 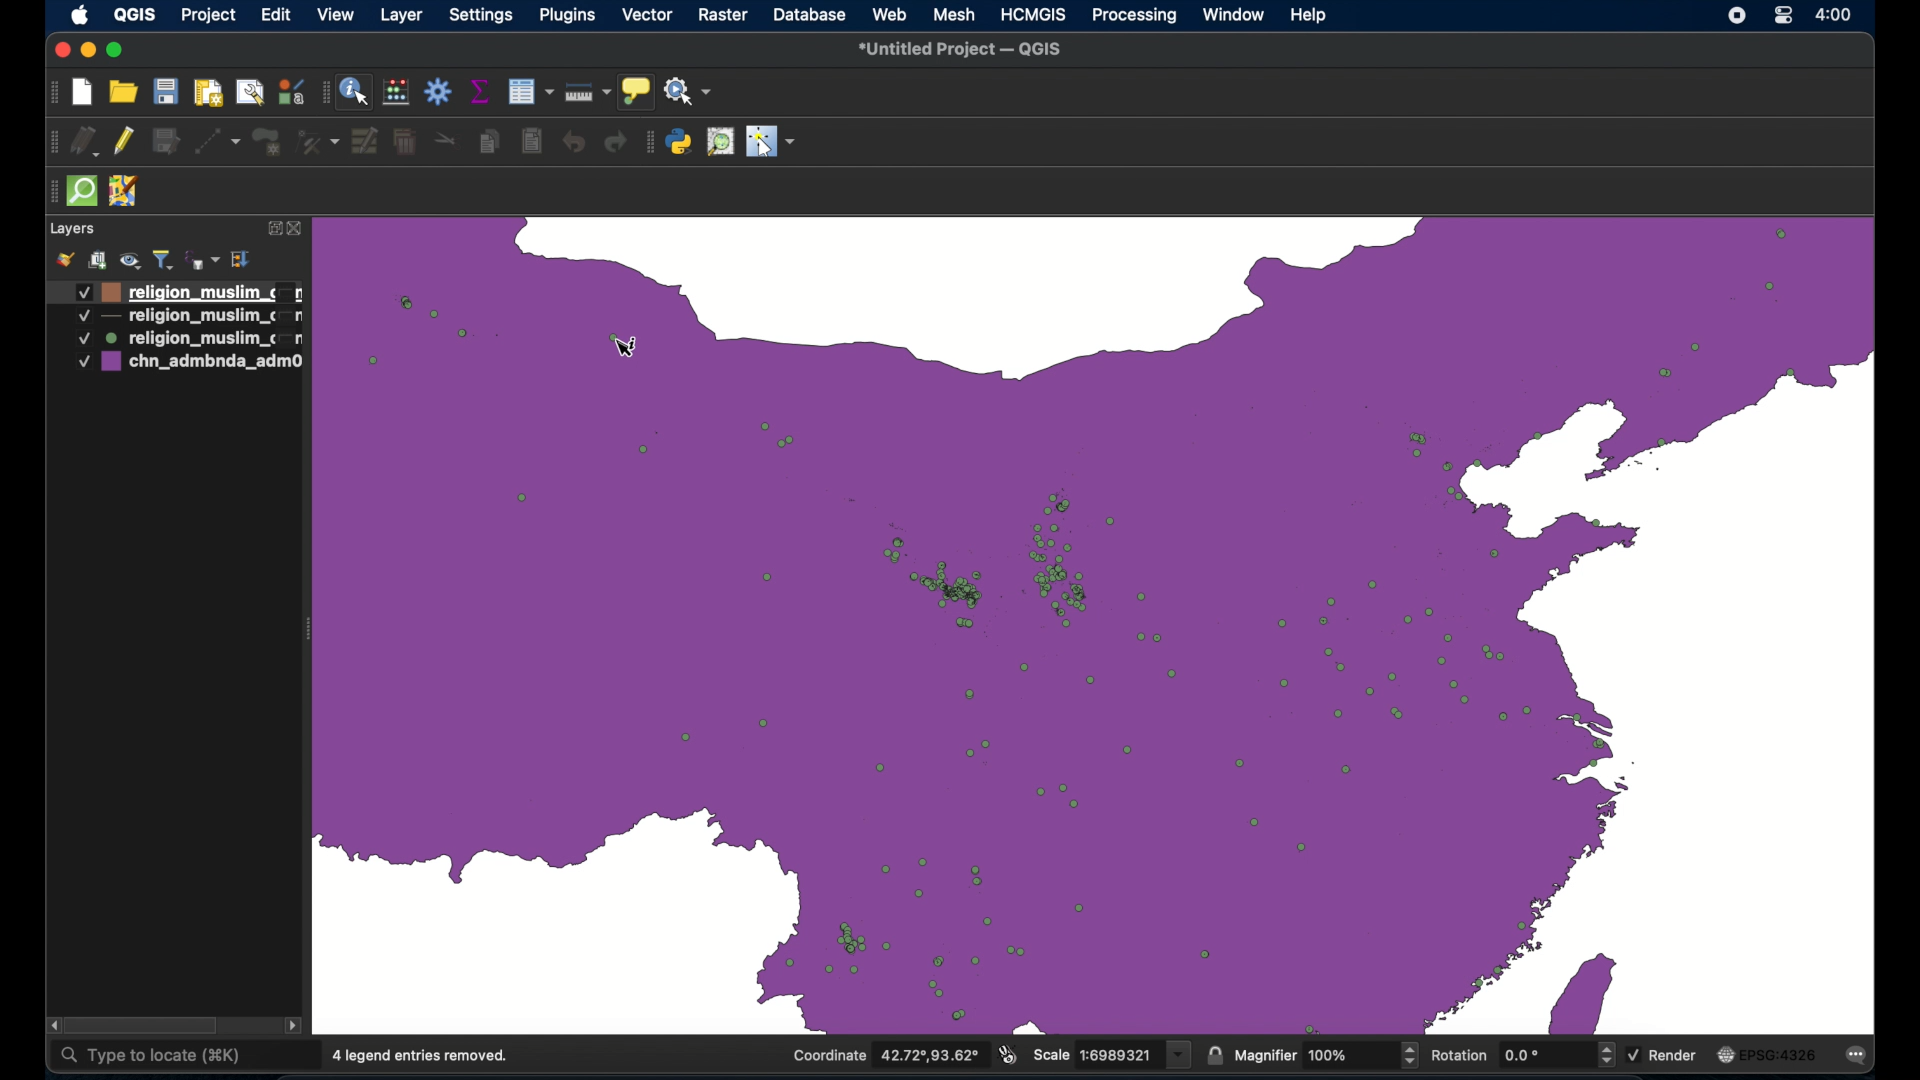 I want to click on layer 1, so click(x=185, y=291).